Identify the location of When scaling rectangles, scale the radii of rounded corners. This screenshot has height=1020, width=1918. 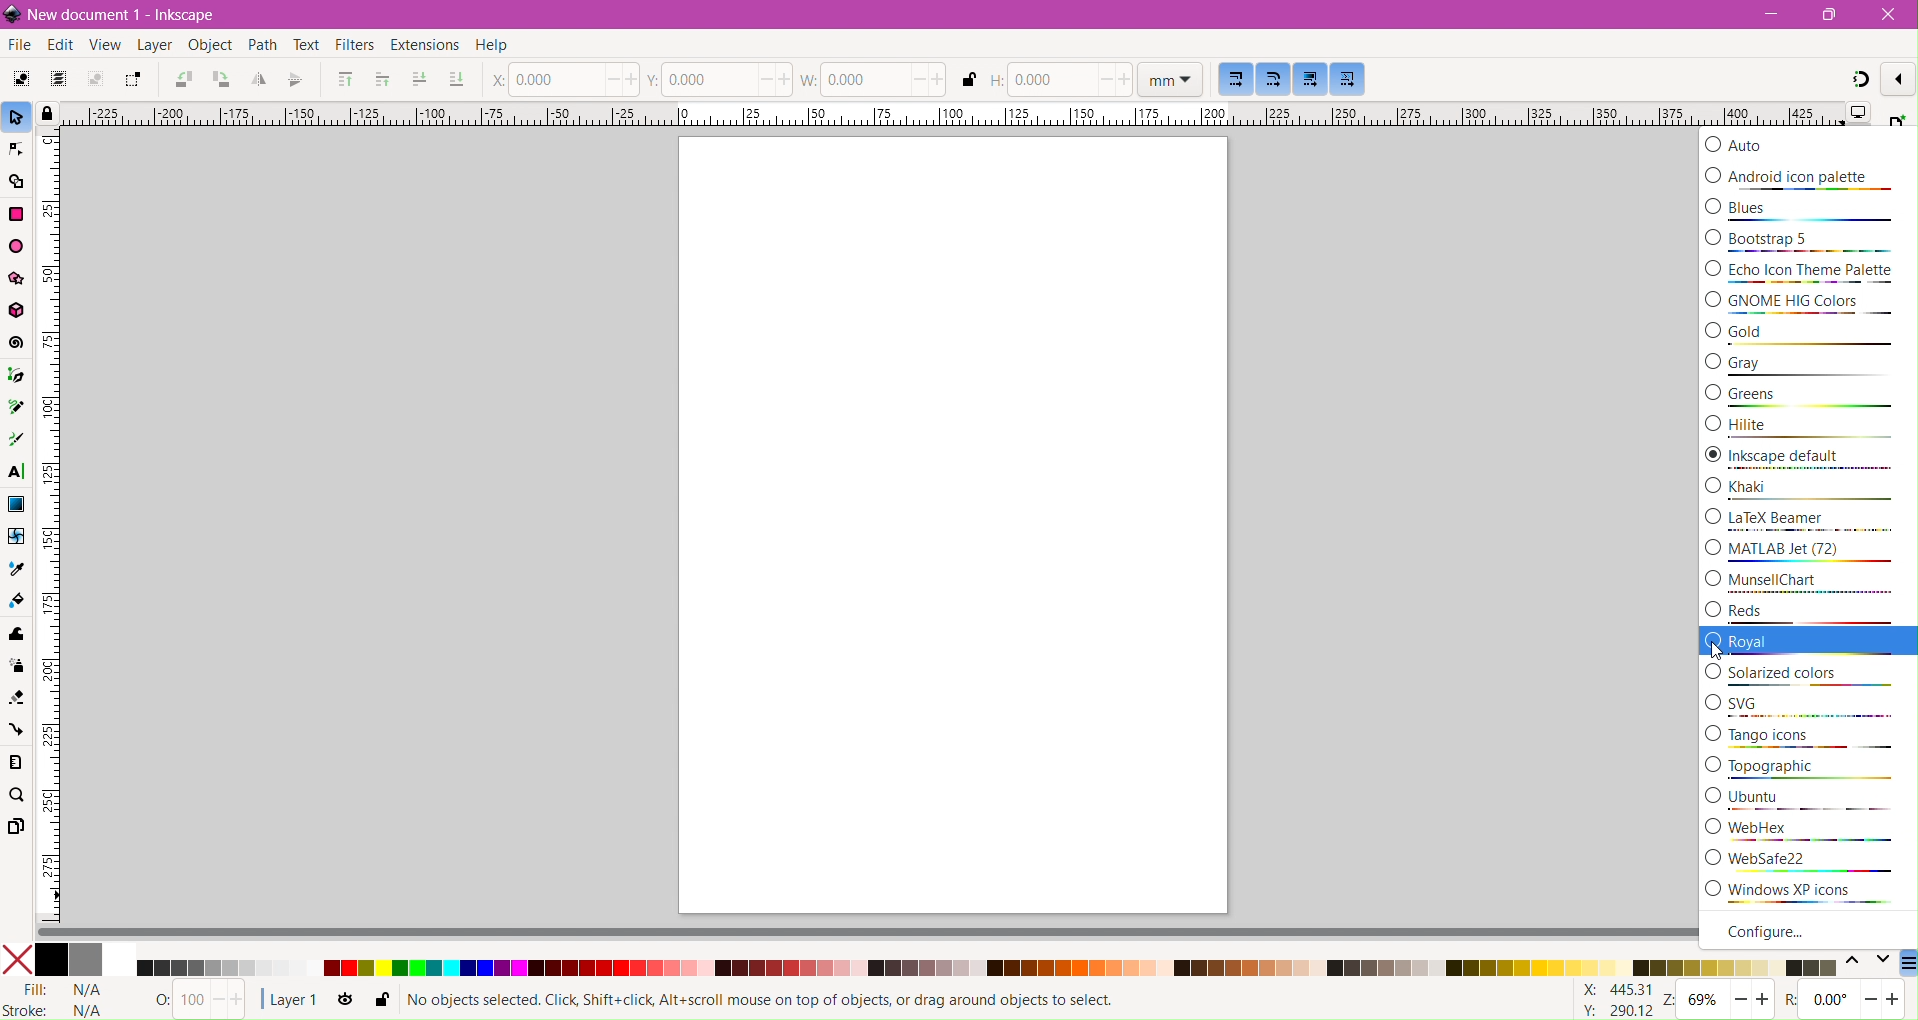
(1274, 78).